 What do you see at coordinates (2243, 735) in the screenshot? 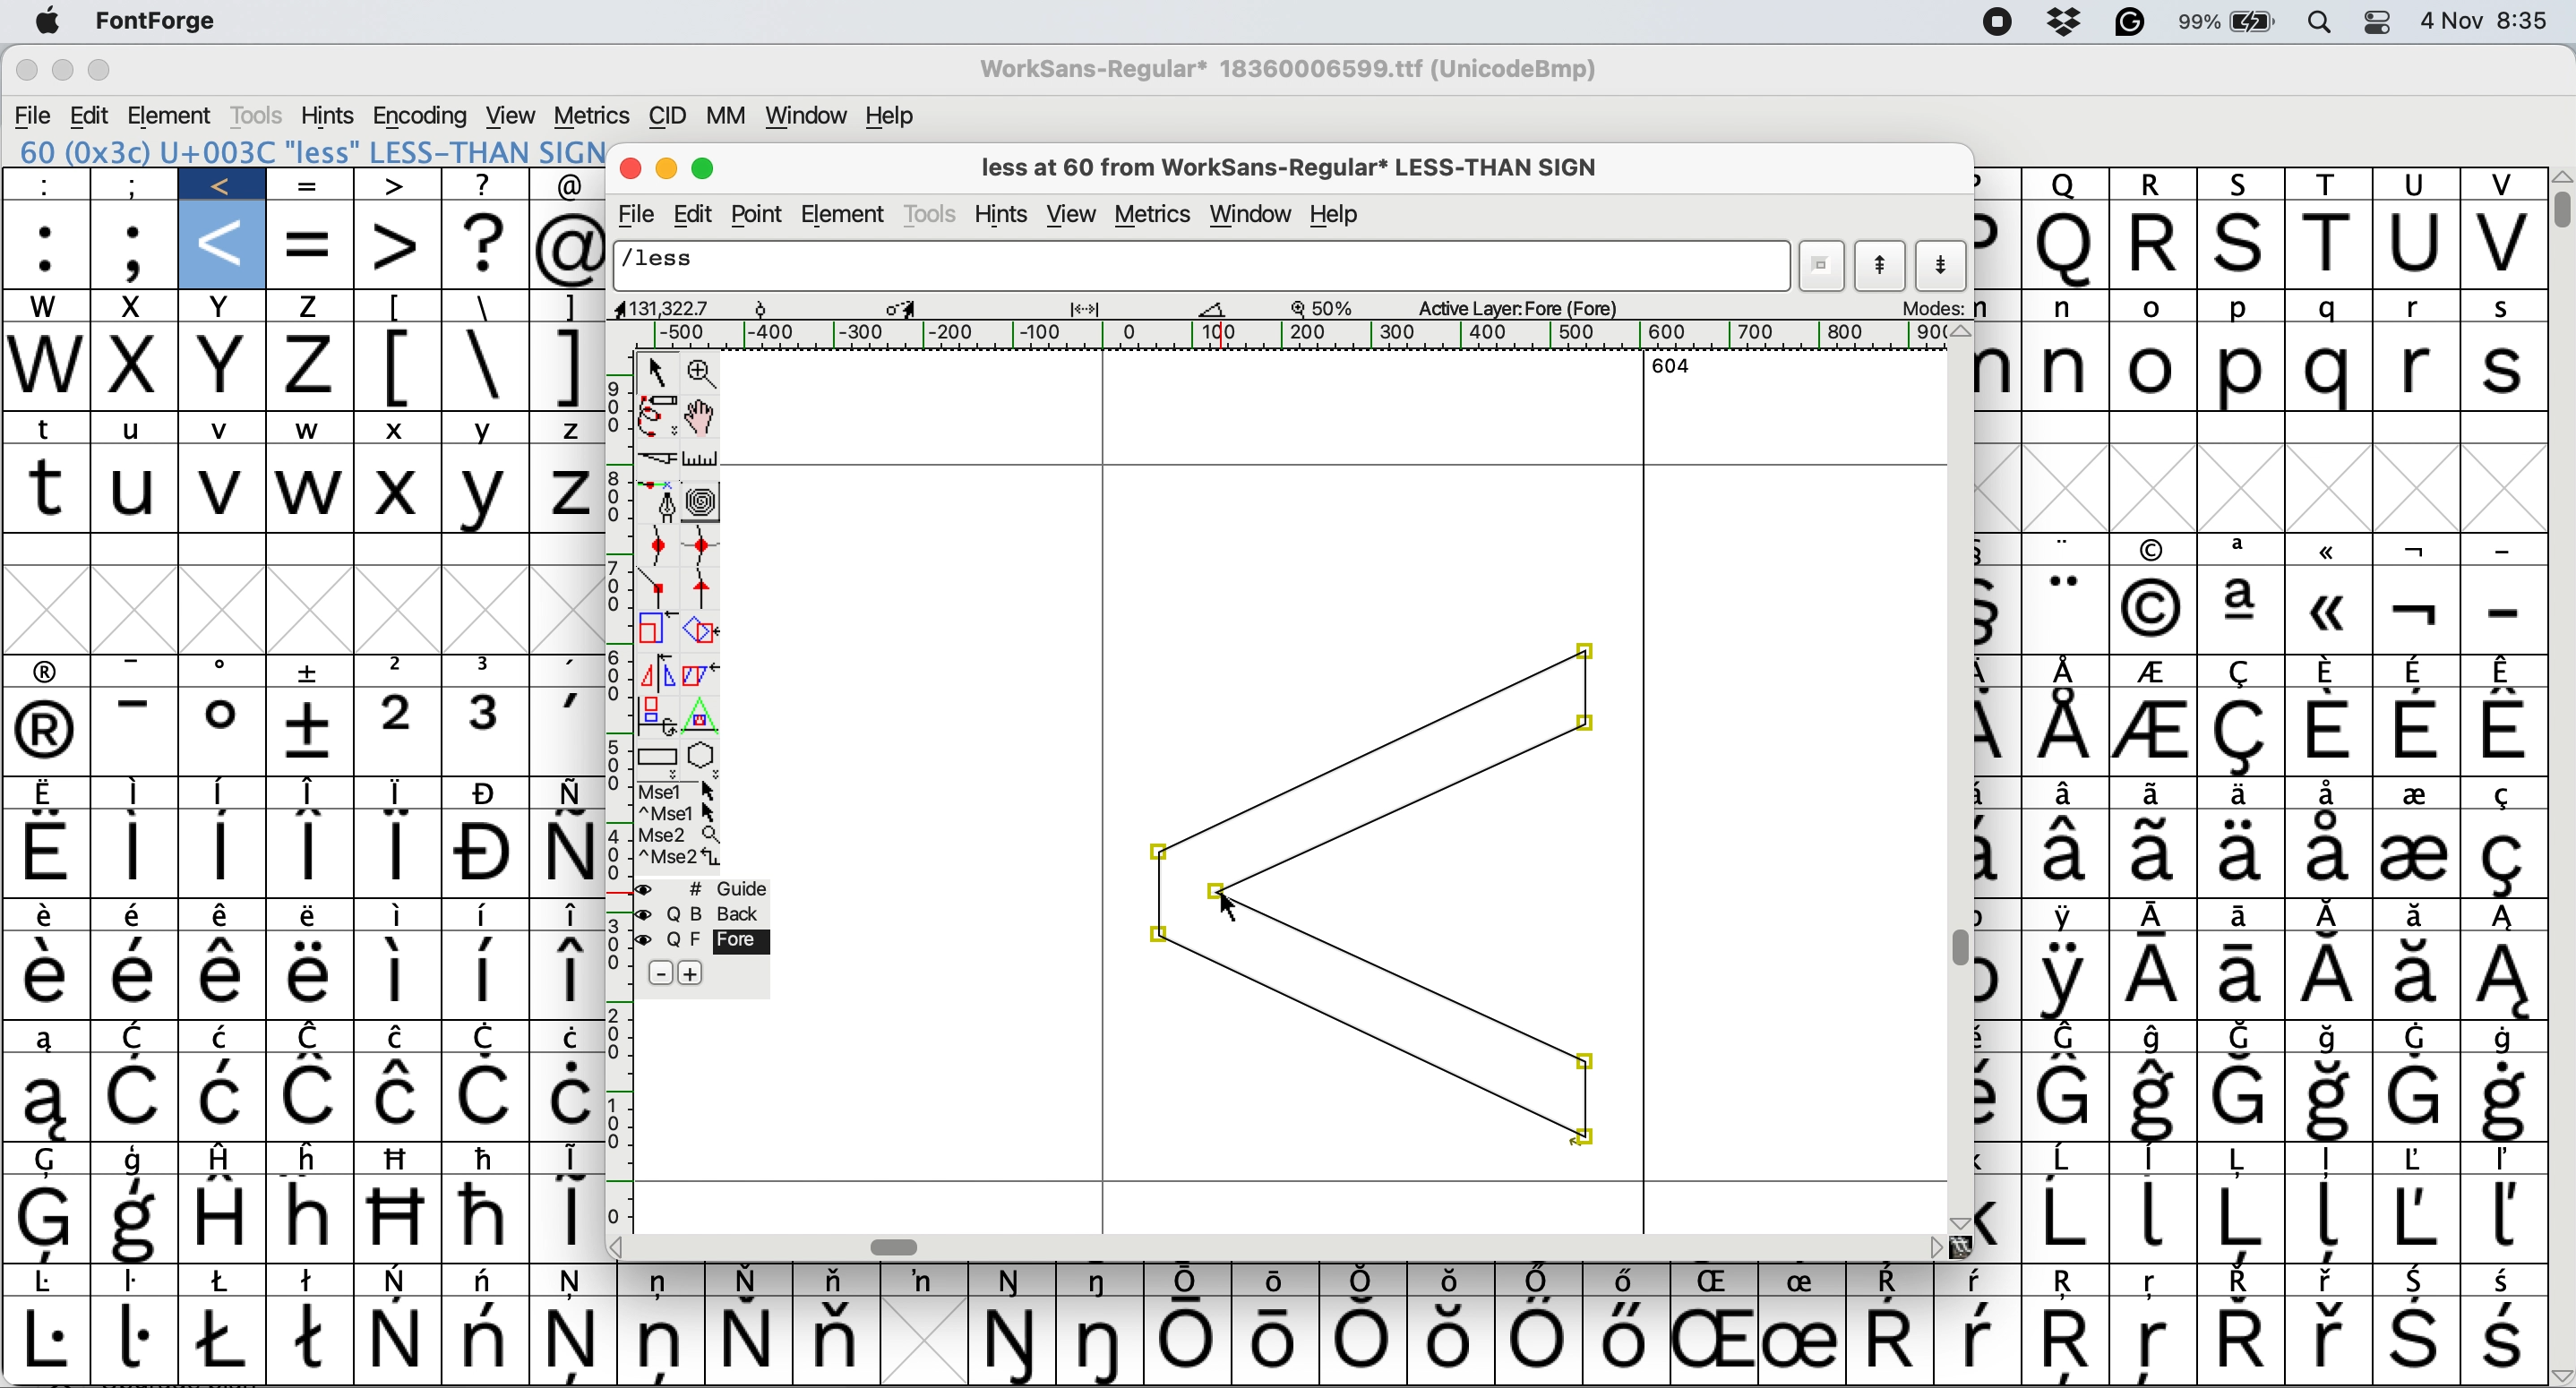
I see `Symbol` at bounding box center [2243, 735].